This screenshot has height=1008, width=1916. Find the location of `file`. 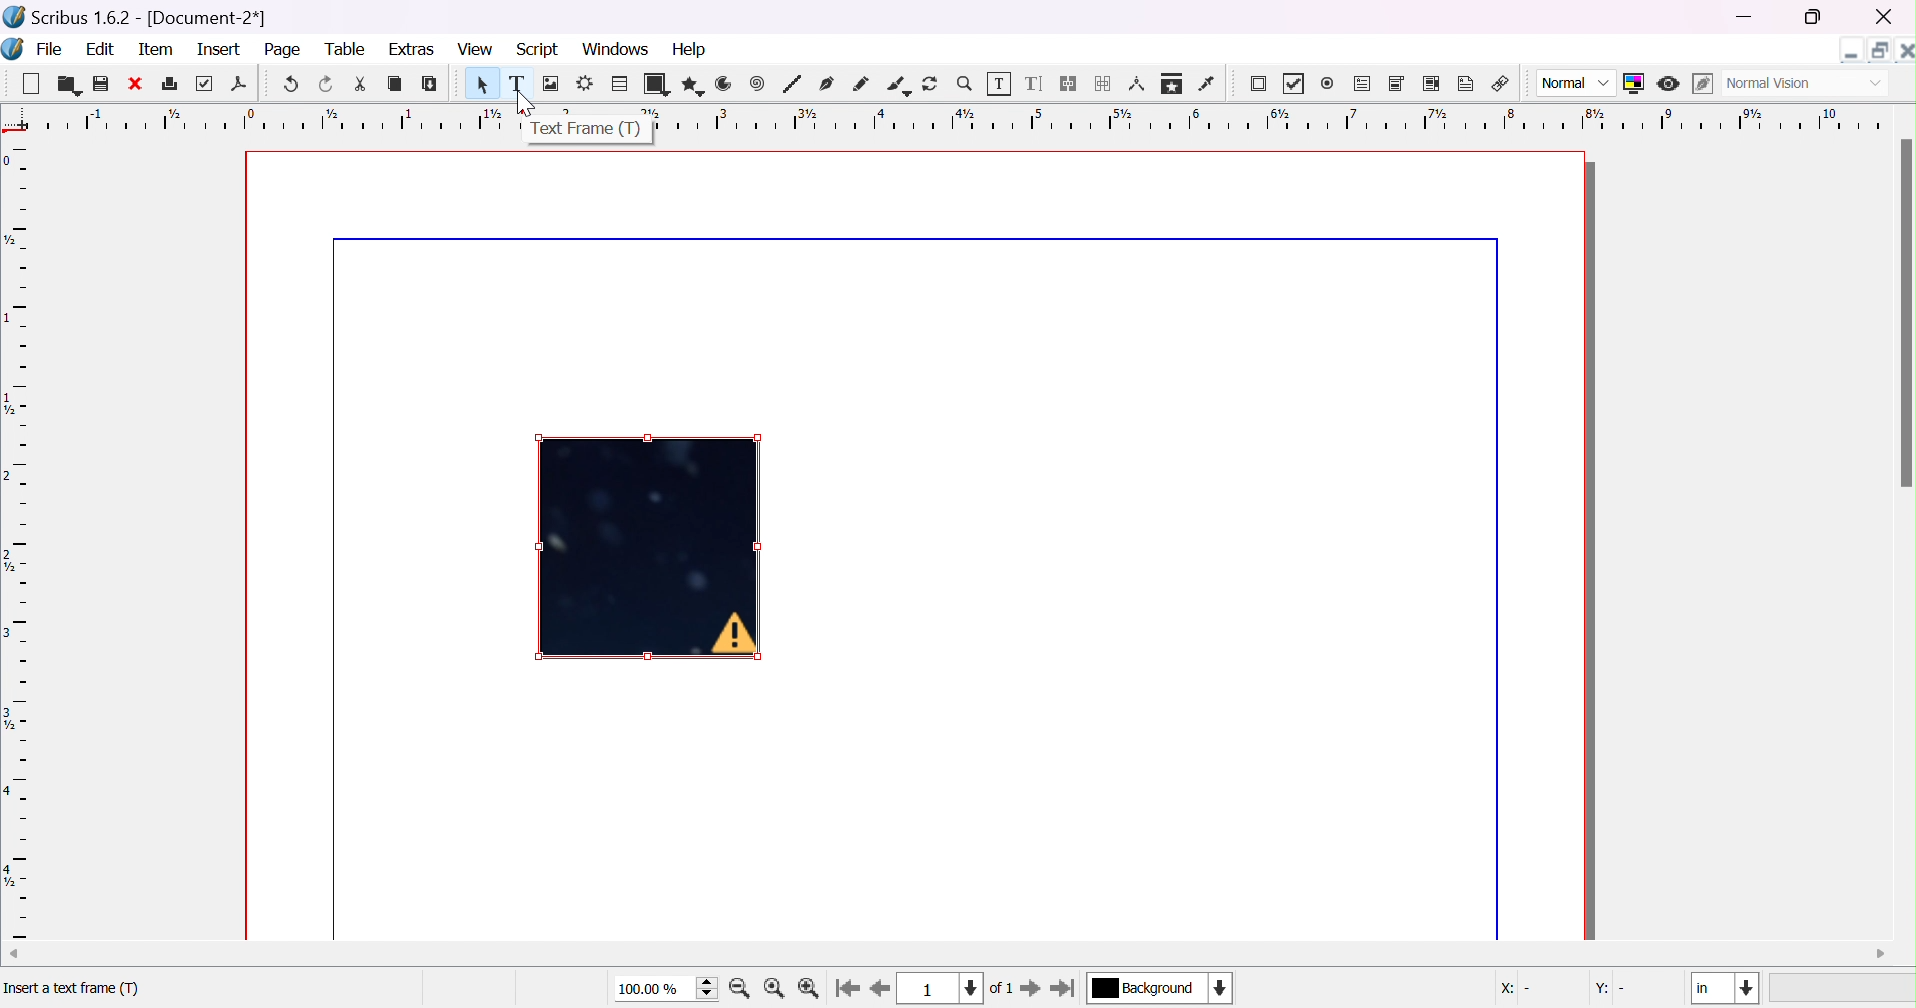

file is located at coordinates (50, 48).